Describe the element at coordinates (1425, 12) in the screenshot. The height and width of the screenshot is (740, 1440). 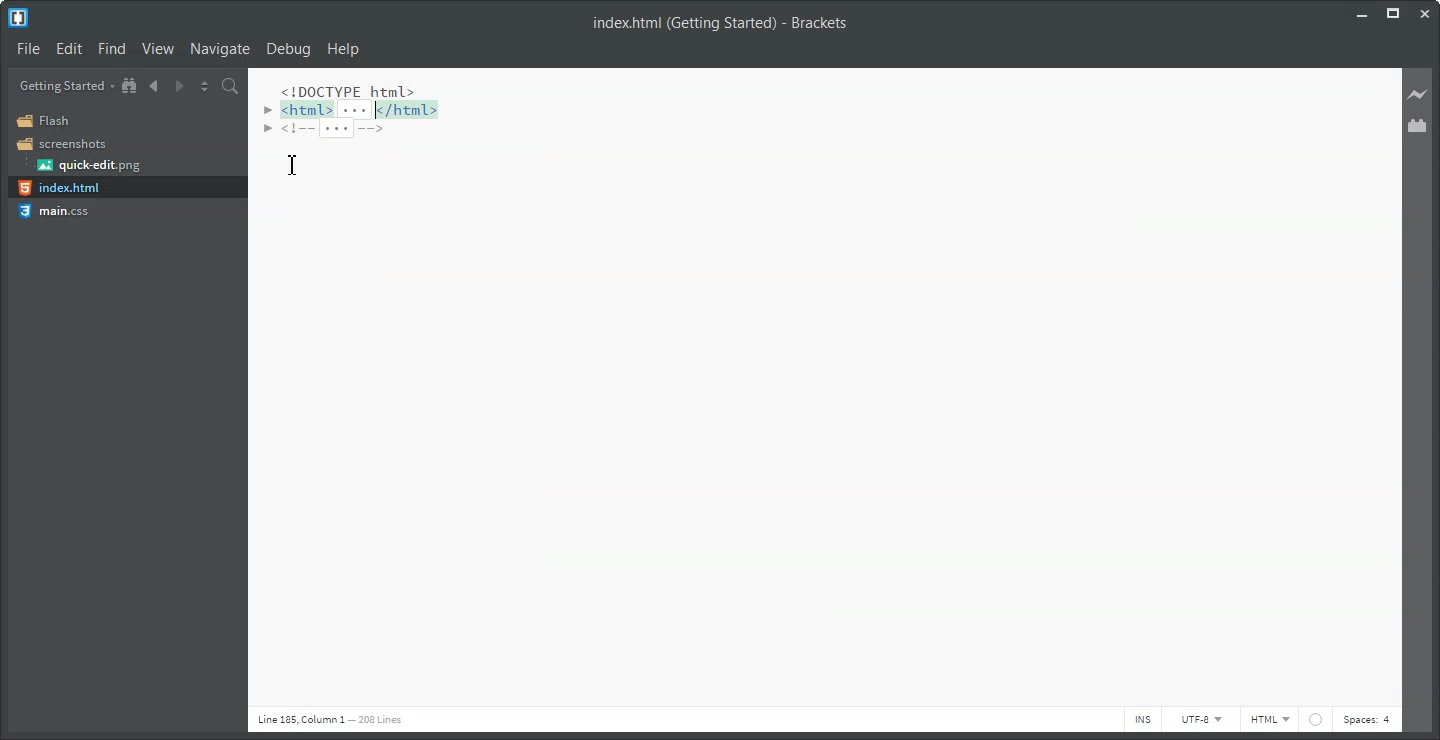
I see `Close` at that location.